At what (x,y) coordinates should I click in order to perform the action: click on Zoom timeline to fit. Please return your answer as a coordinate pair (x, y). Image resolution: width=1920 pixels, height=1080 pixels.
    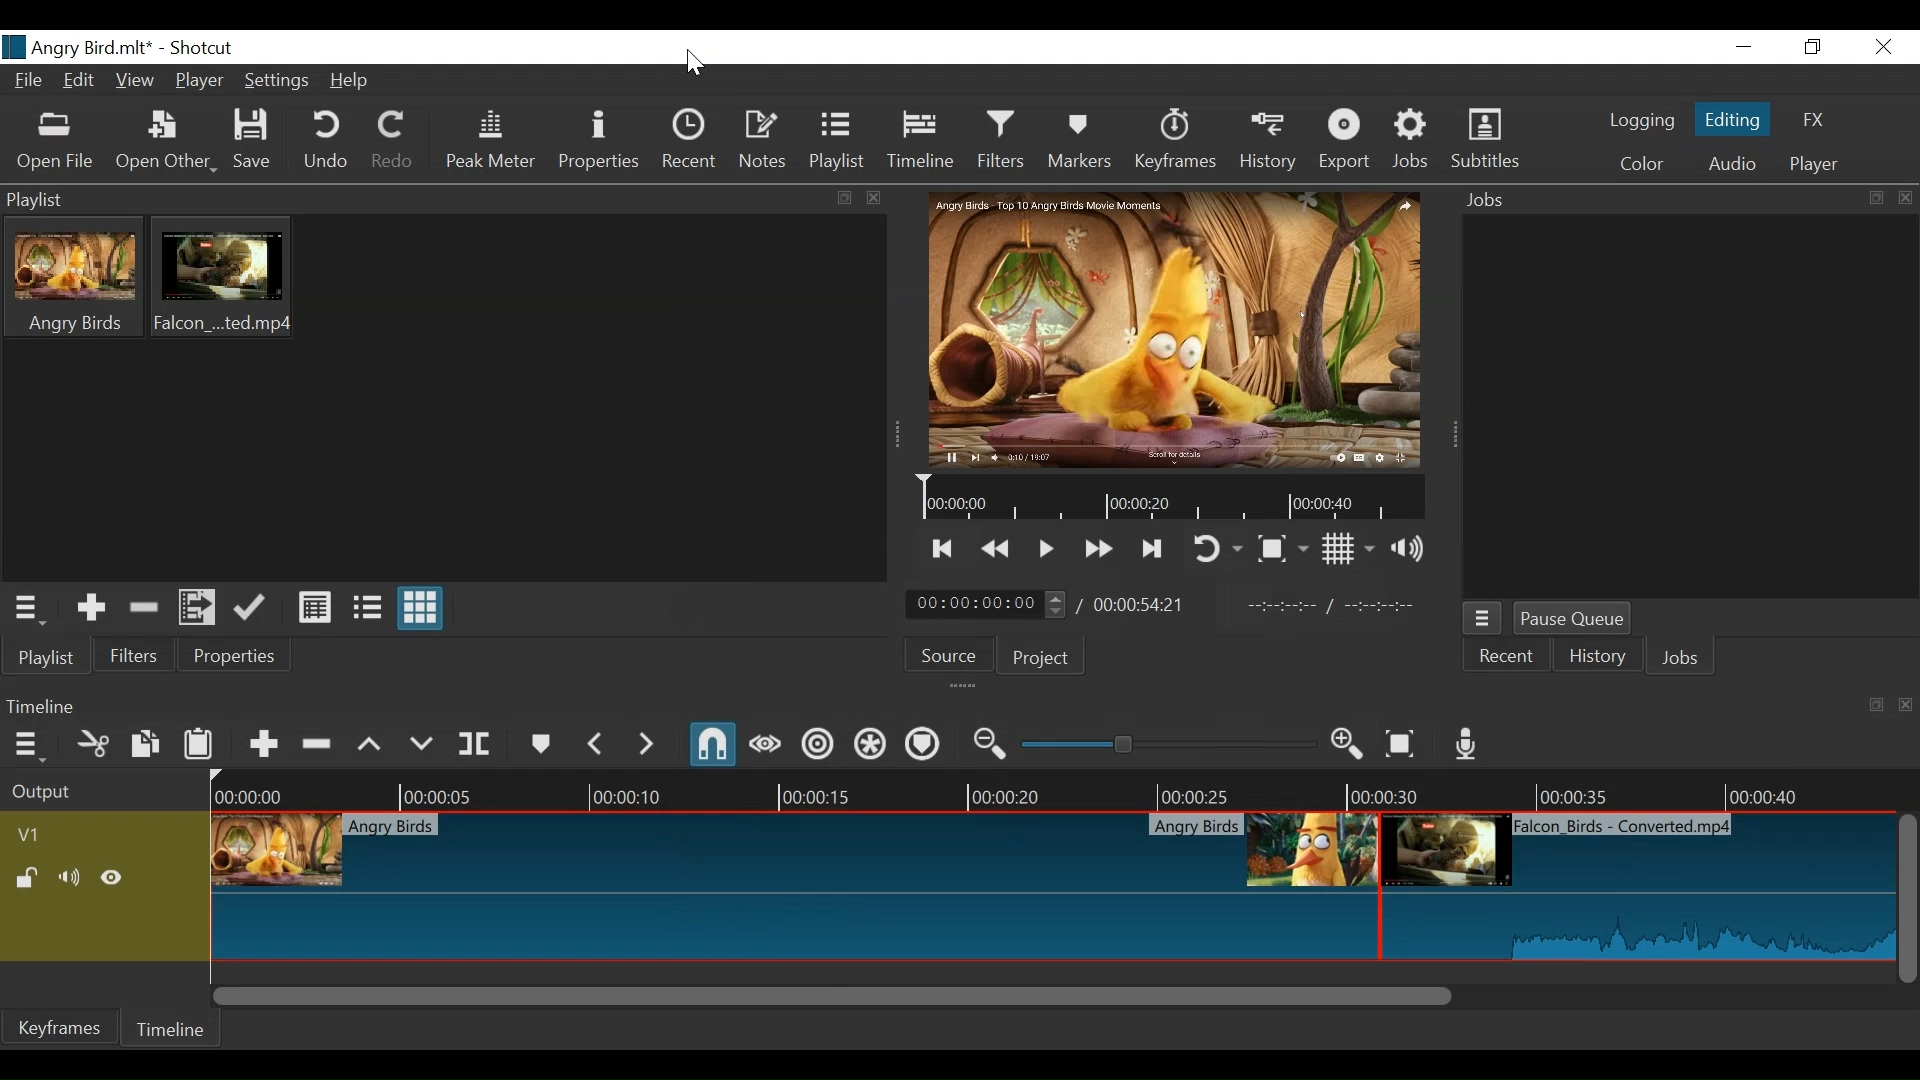
    Looking at the image, I should click on (1402, 744).